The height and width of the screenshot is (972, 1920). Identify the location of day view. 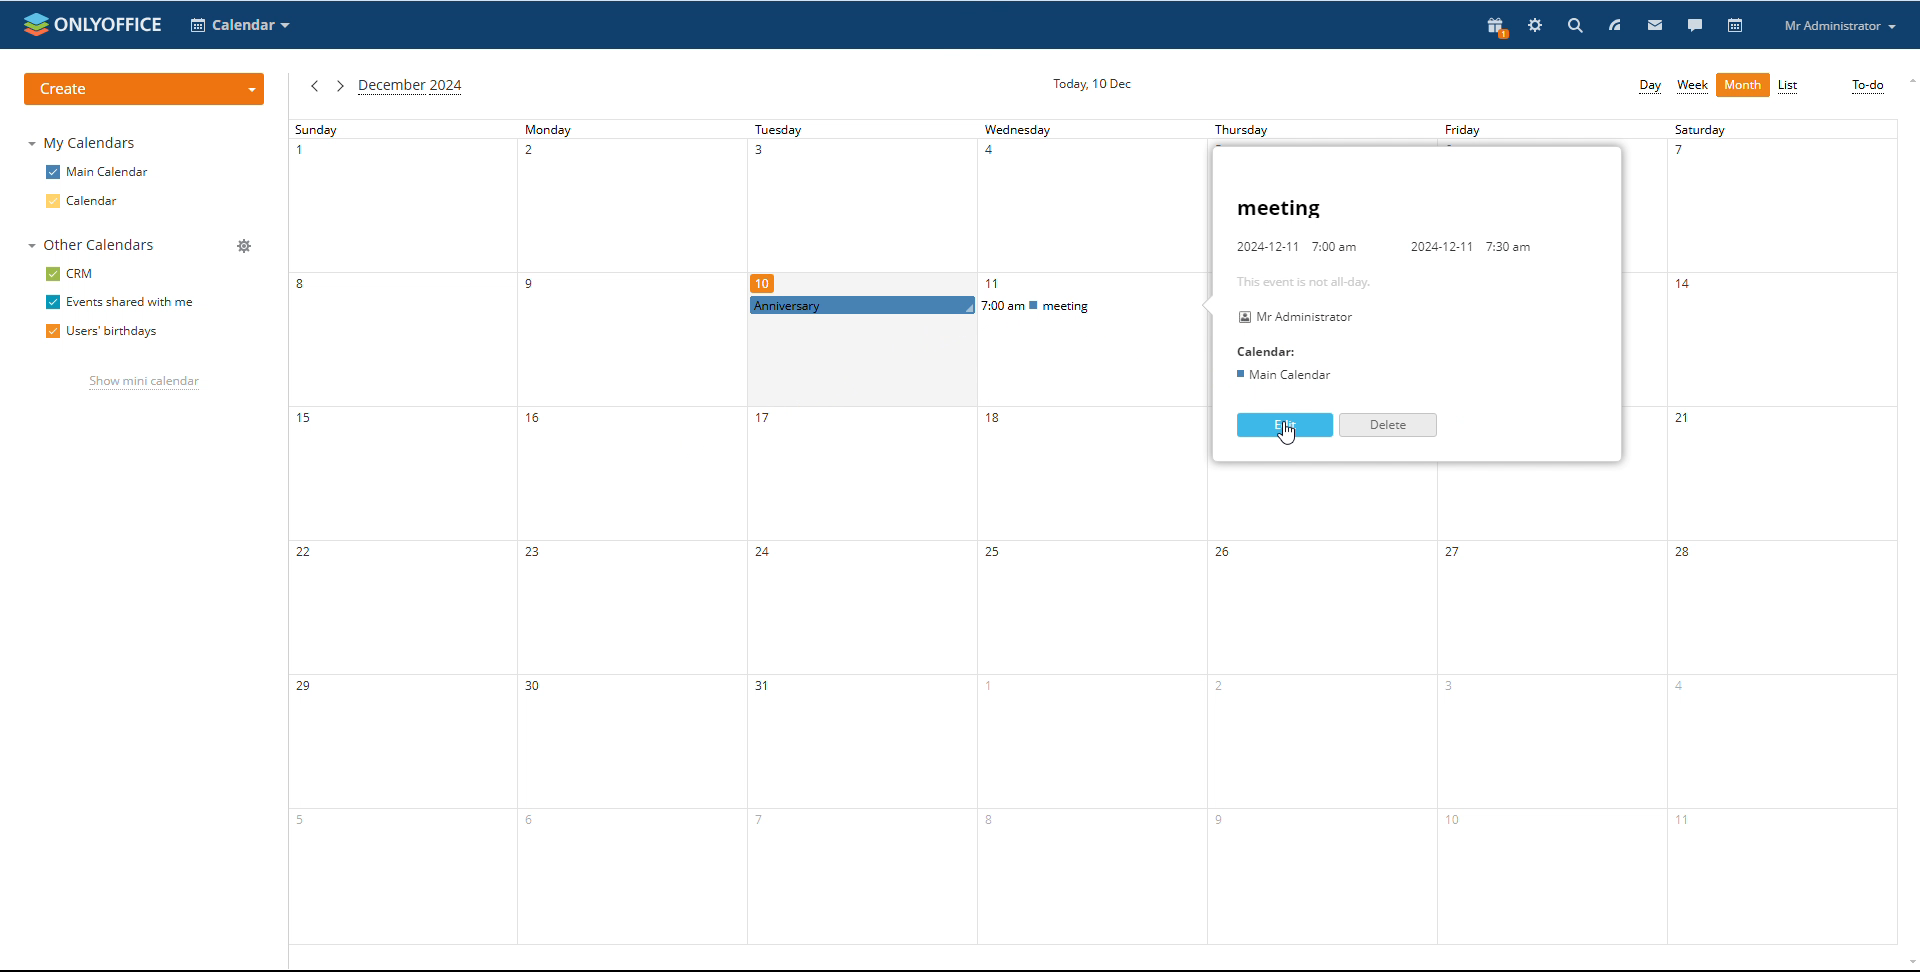
(1650, 86).